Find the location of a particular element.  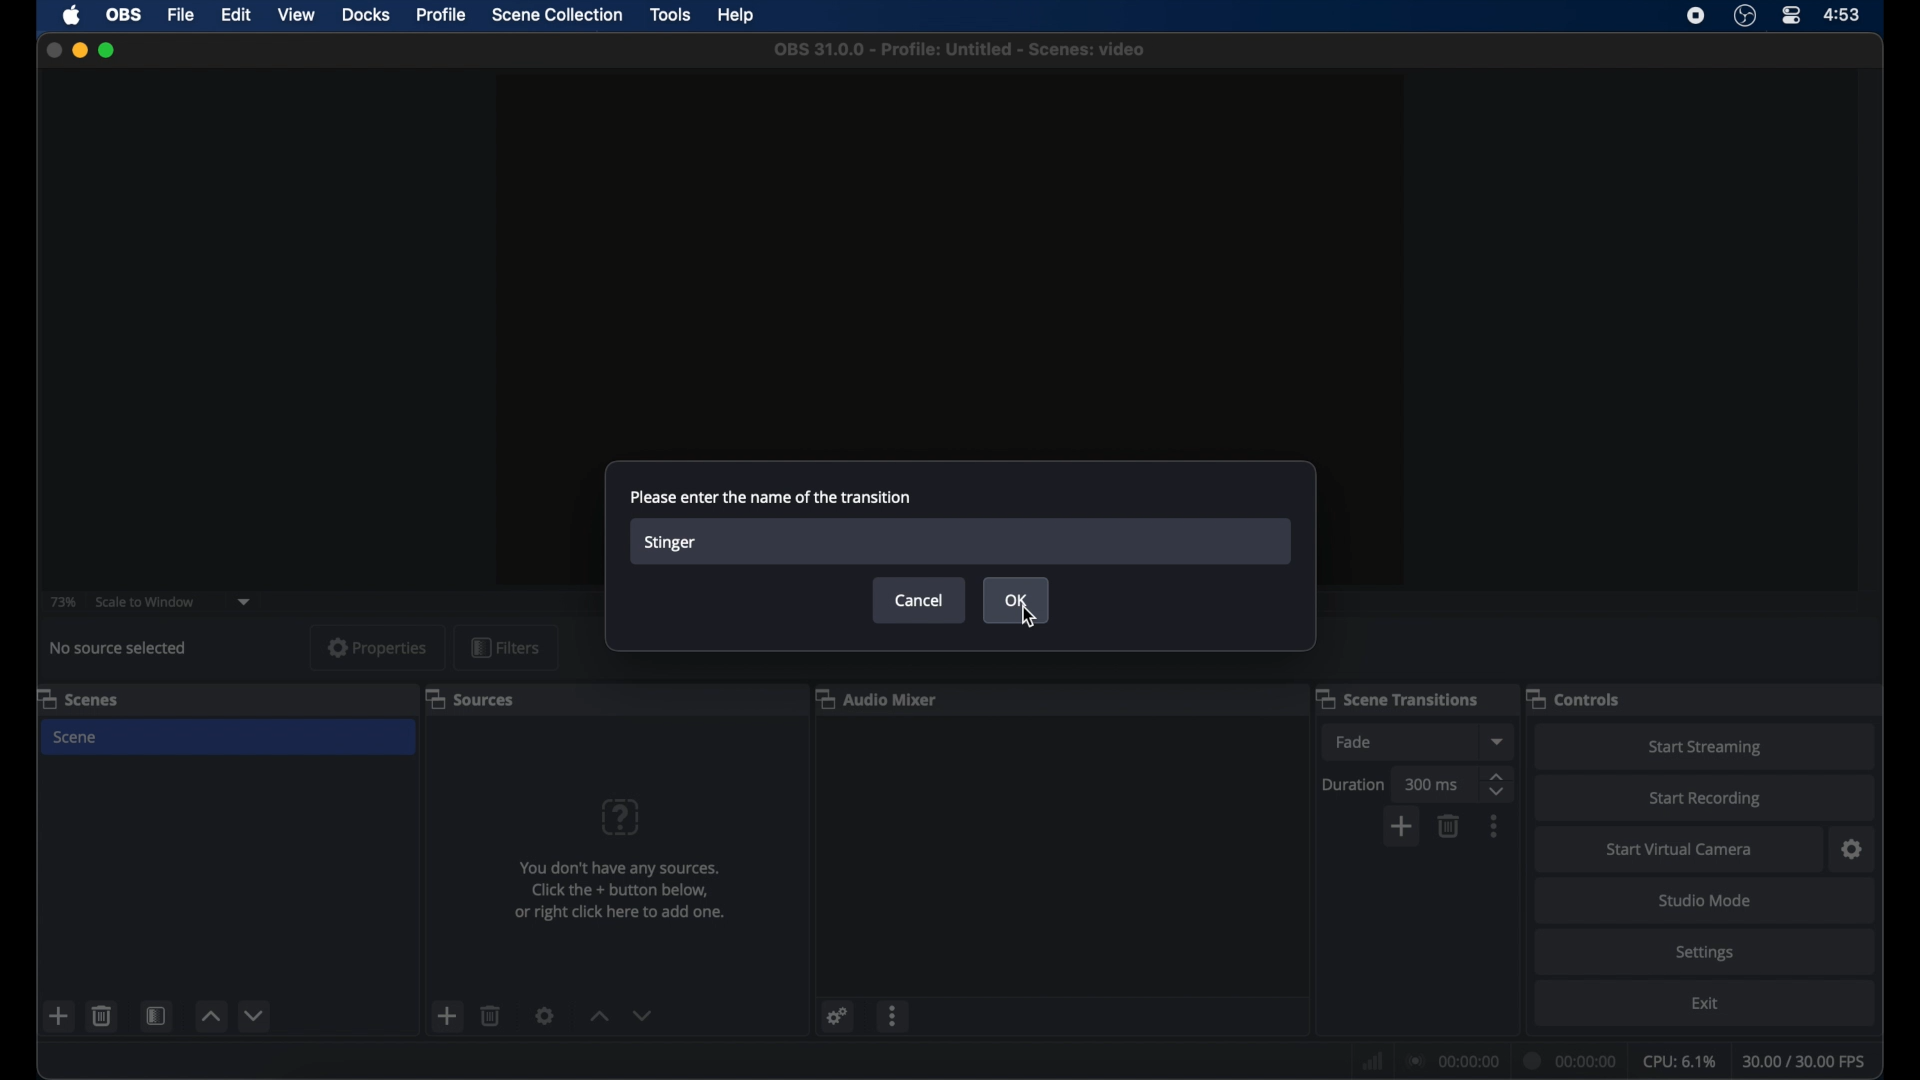

help is located at coordinates (738, 15).